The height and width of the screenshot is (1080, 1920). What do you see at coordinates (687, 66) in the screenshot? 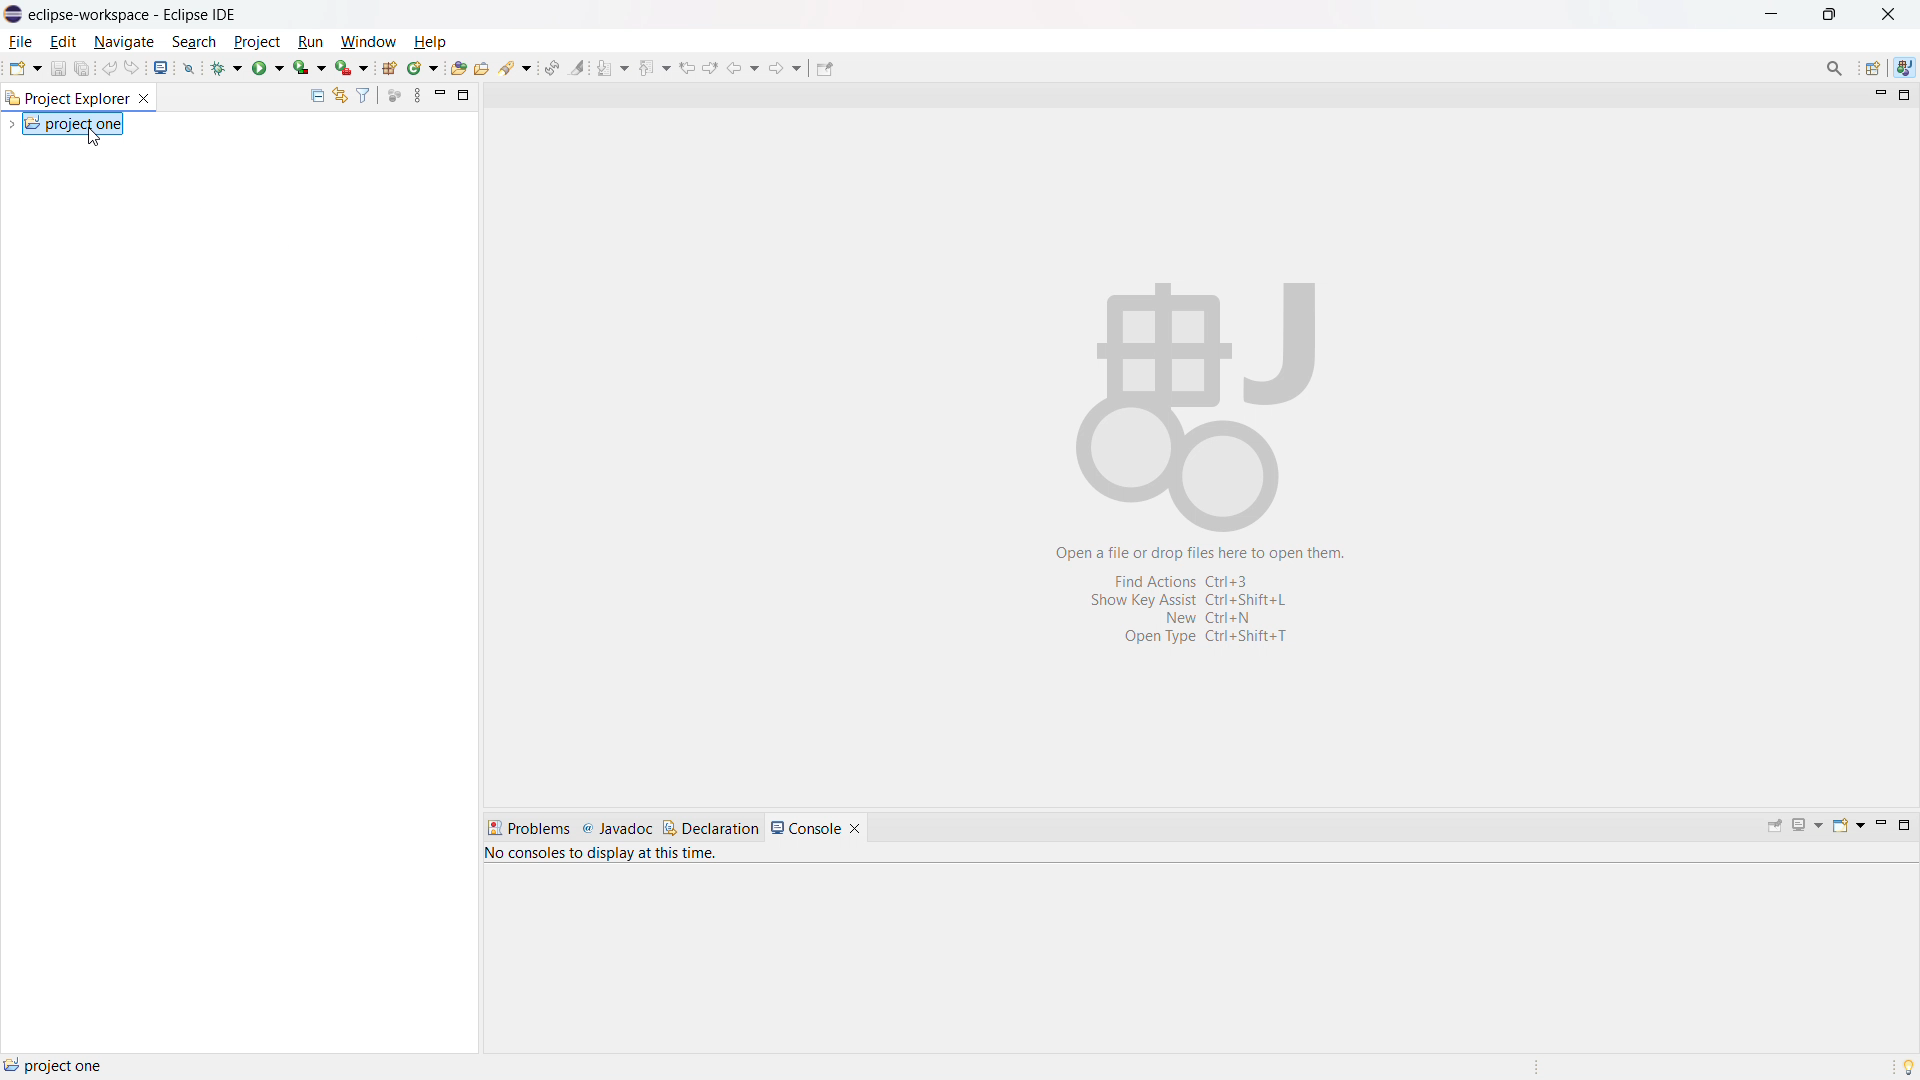
I see `view previous location` at bounding box center [687, 66].